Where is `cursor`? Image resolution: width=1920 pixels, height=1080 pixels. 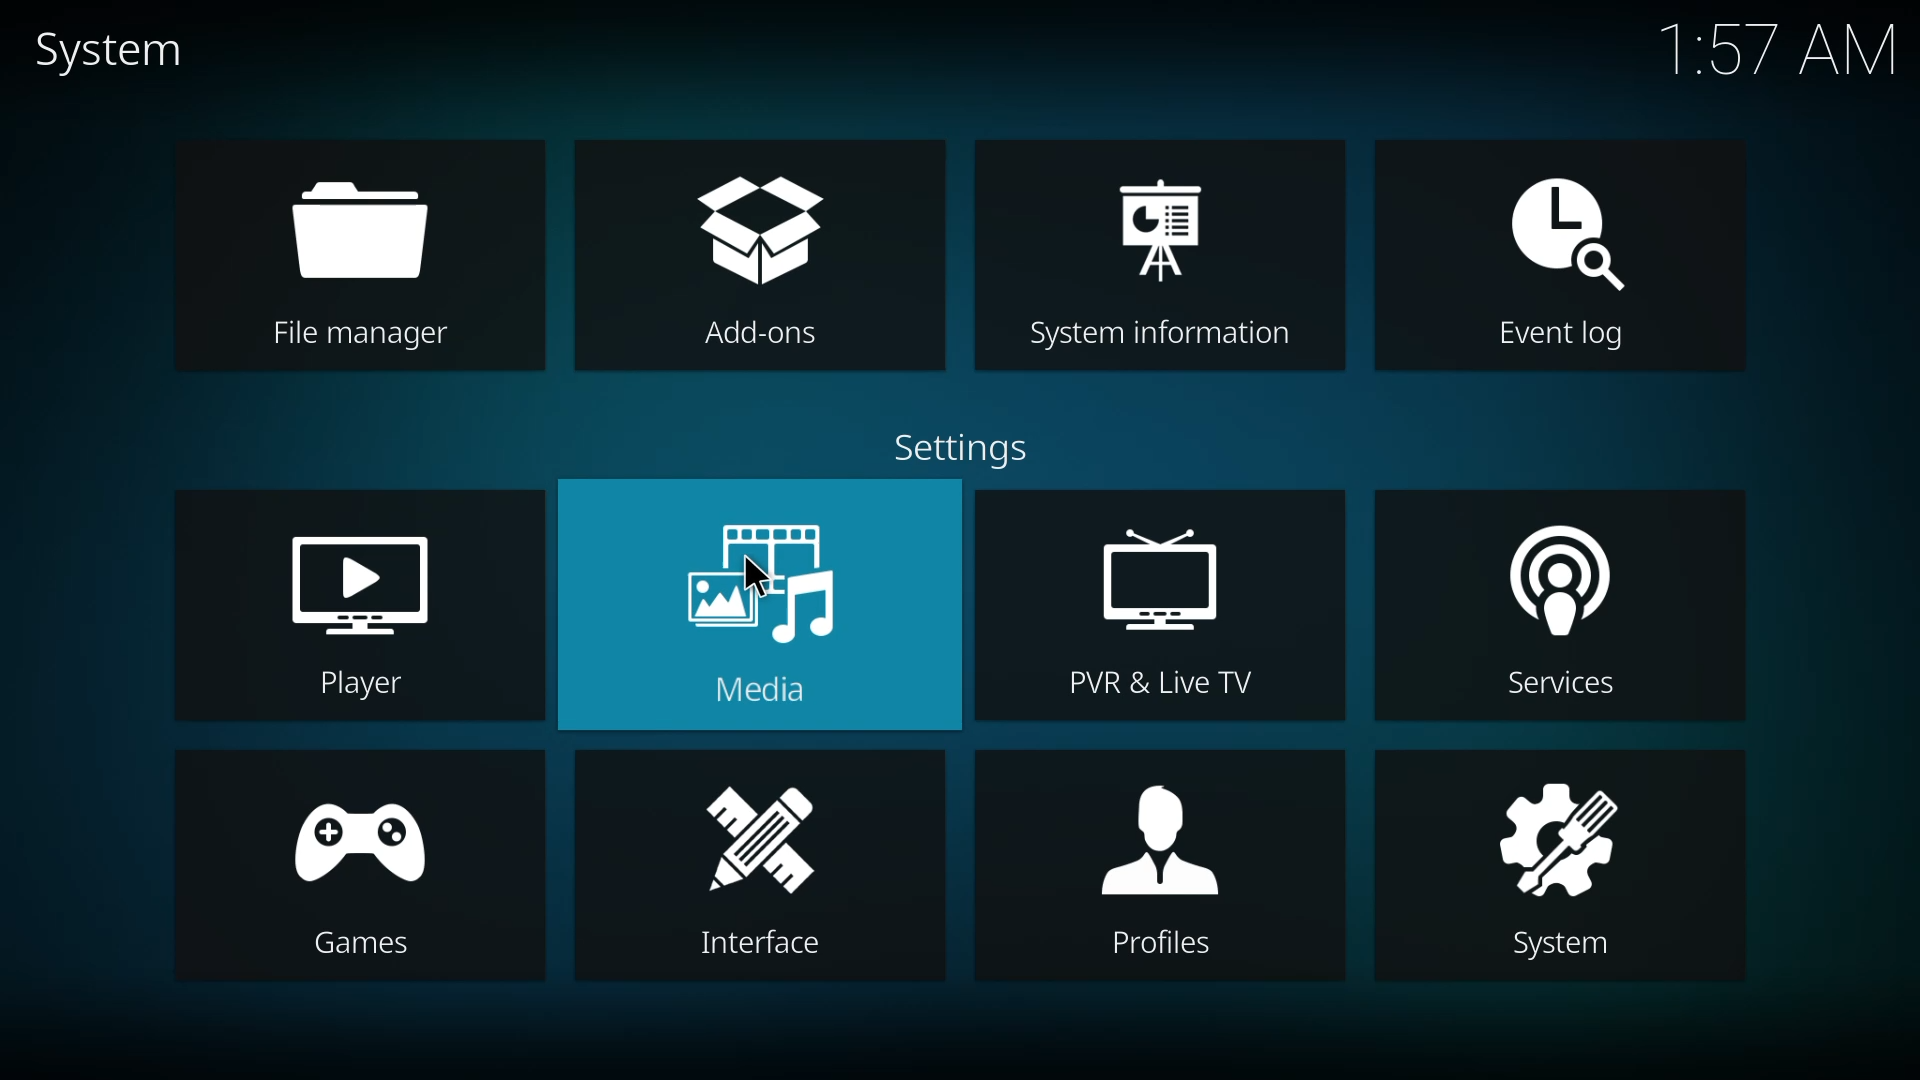 cursor is located at coordinates (756, 574).